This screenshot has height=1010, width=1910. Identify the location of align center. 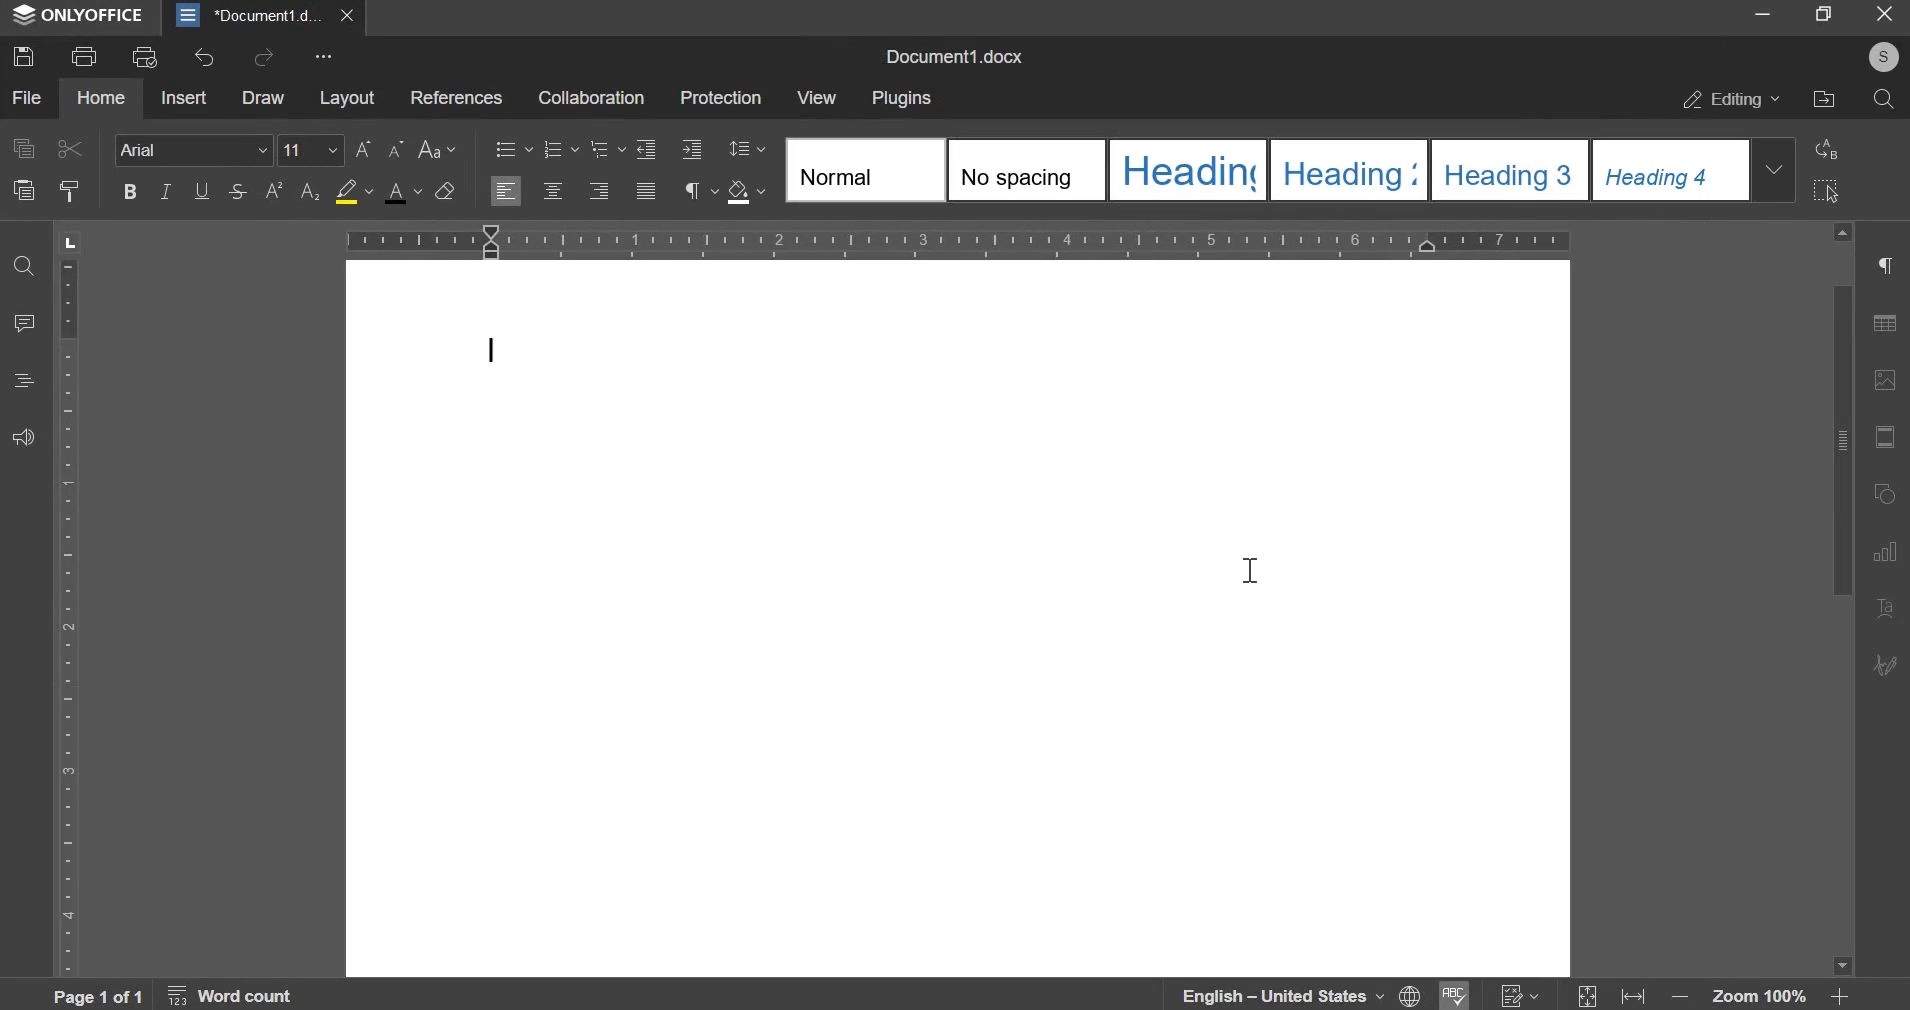
(553, 190).